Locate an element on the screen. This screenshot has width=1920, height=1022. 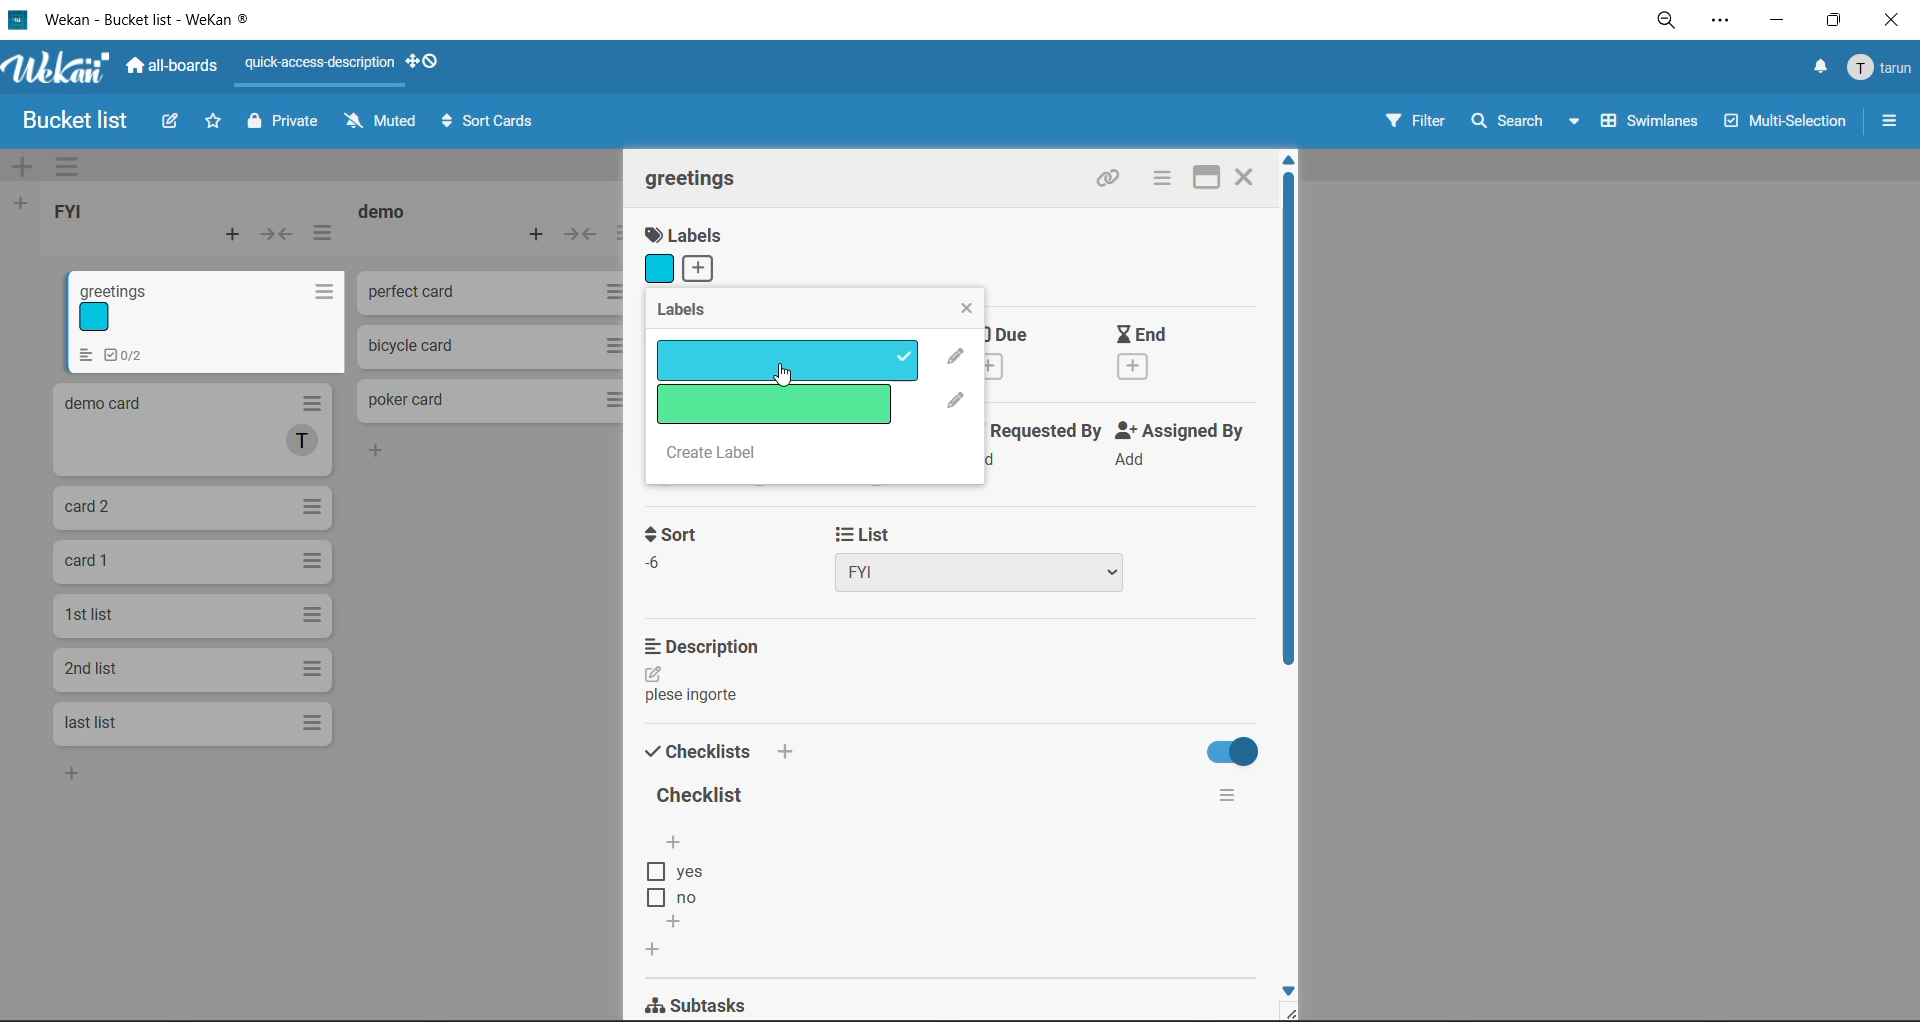
close is located at coordinates (1249, 177).